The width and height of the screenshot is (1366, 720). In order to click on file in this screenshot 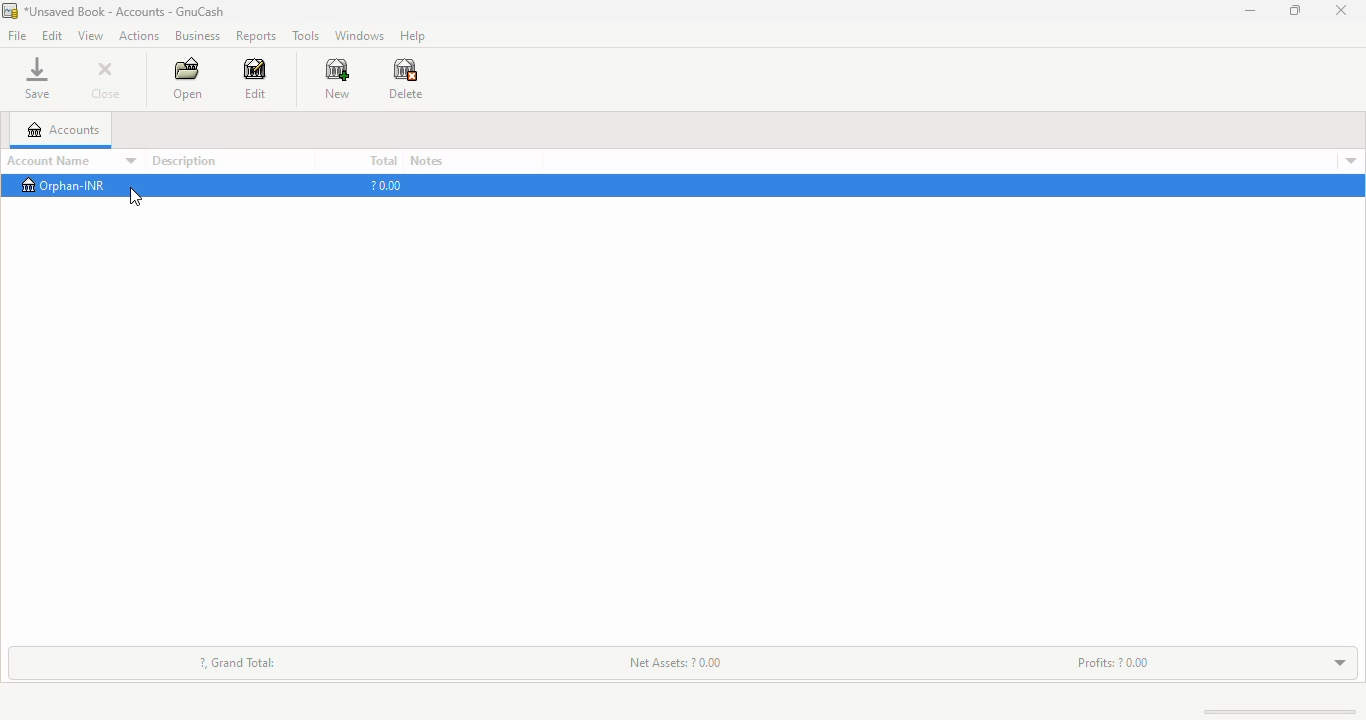, I will do `click(17, 35)`.